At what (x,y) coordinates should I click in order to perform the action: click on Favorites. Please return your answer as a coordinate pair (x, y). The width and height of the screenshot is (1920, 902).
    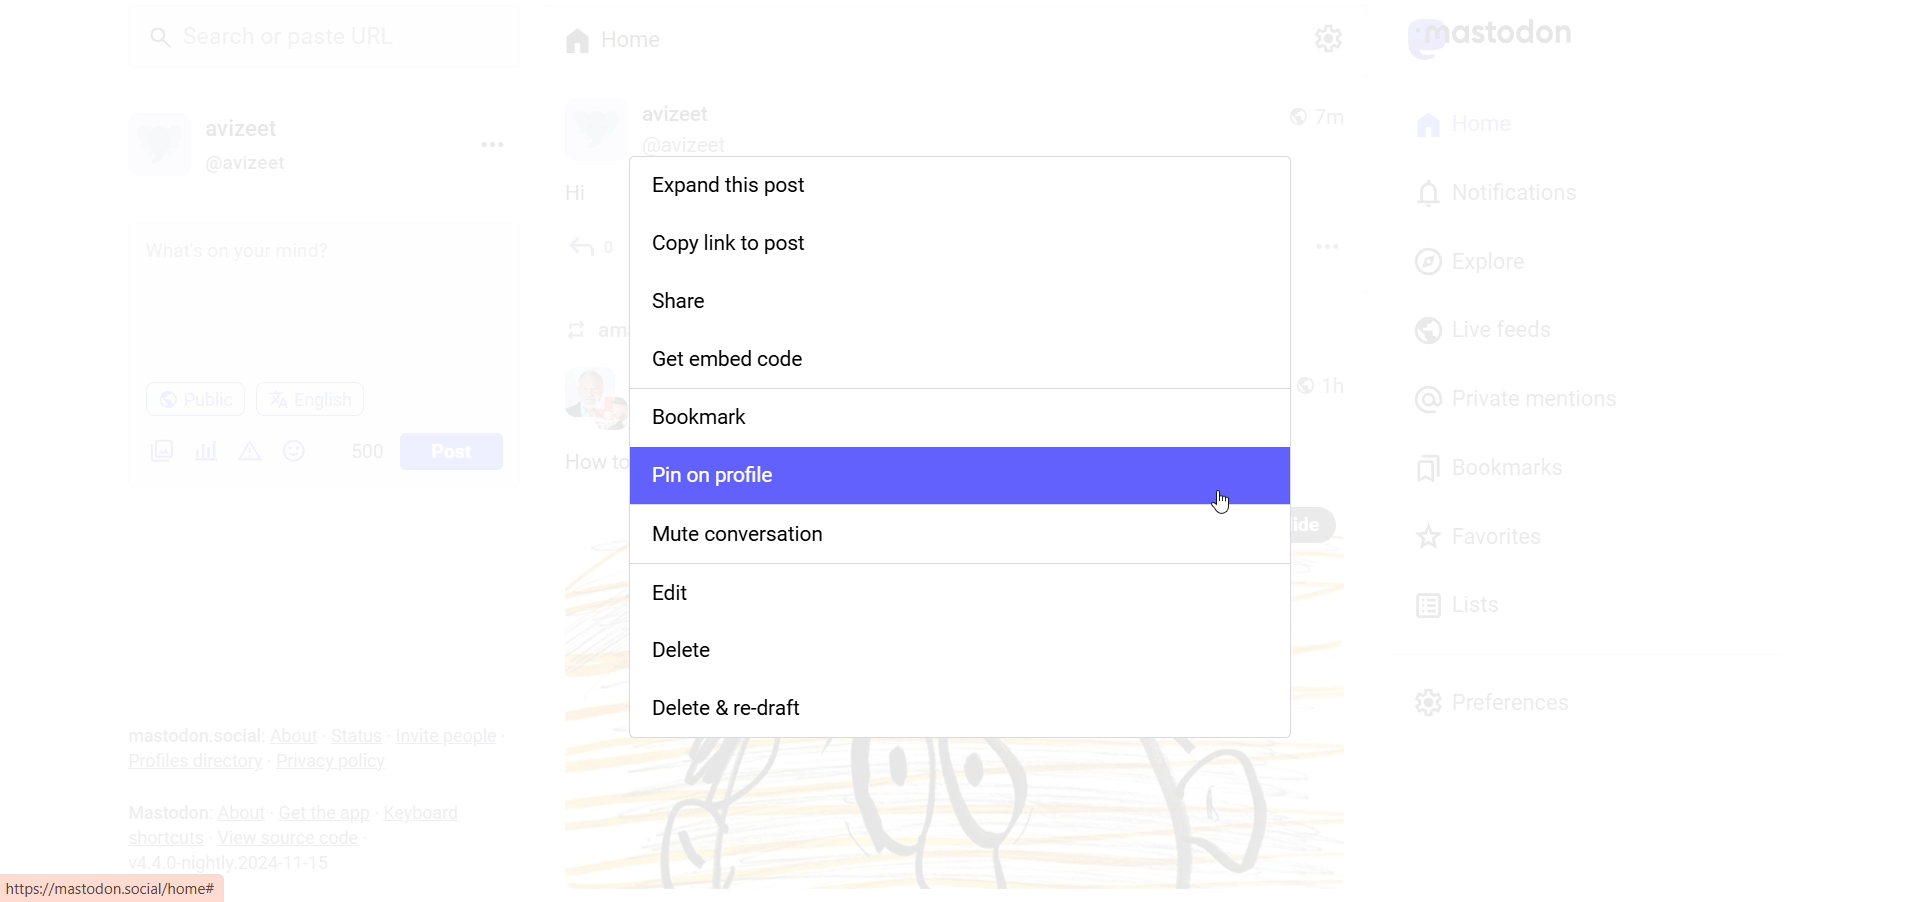
    Looking at the image, I should click on (1494, 535).